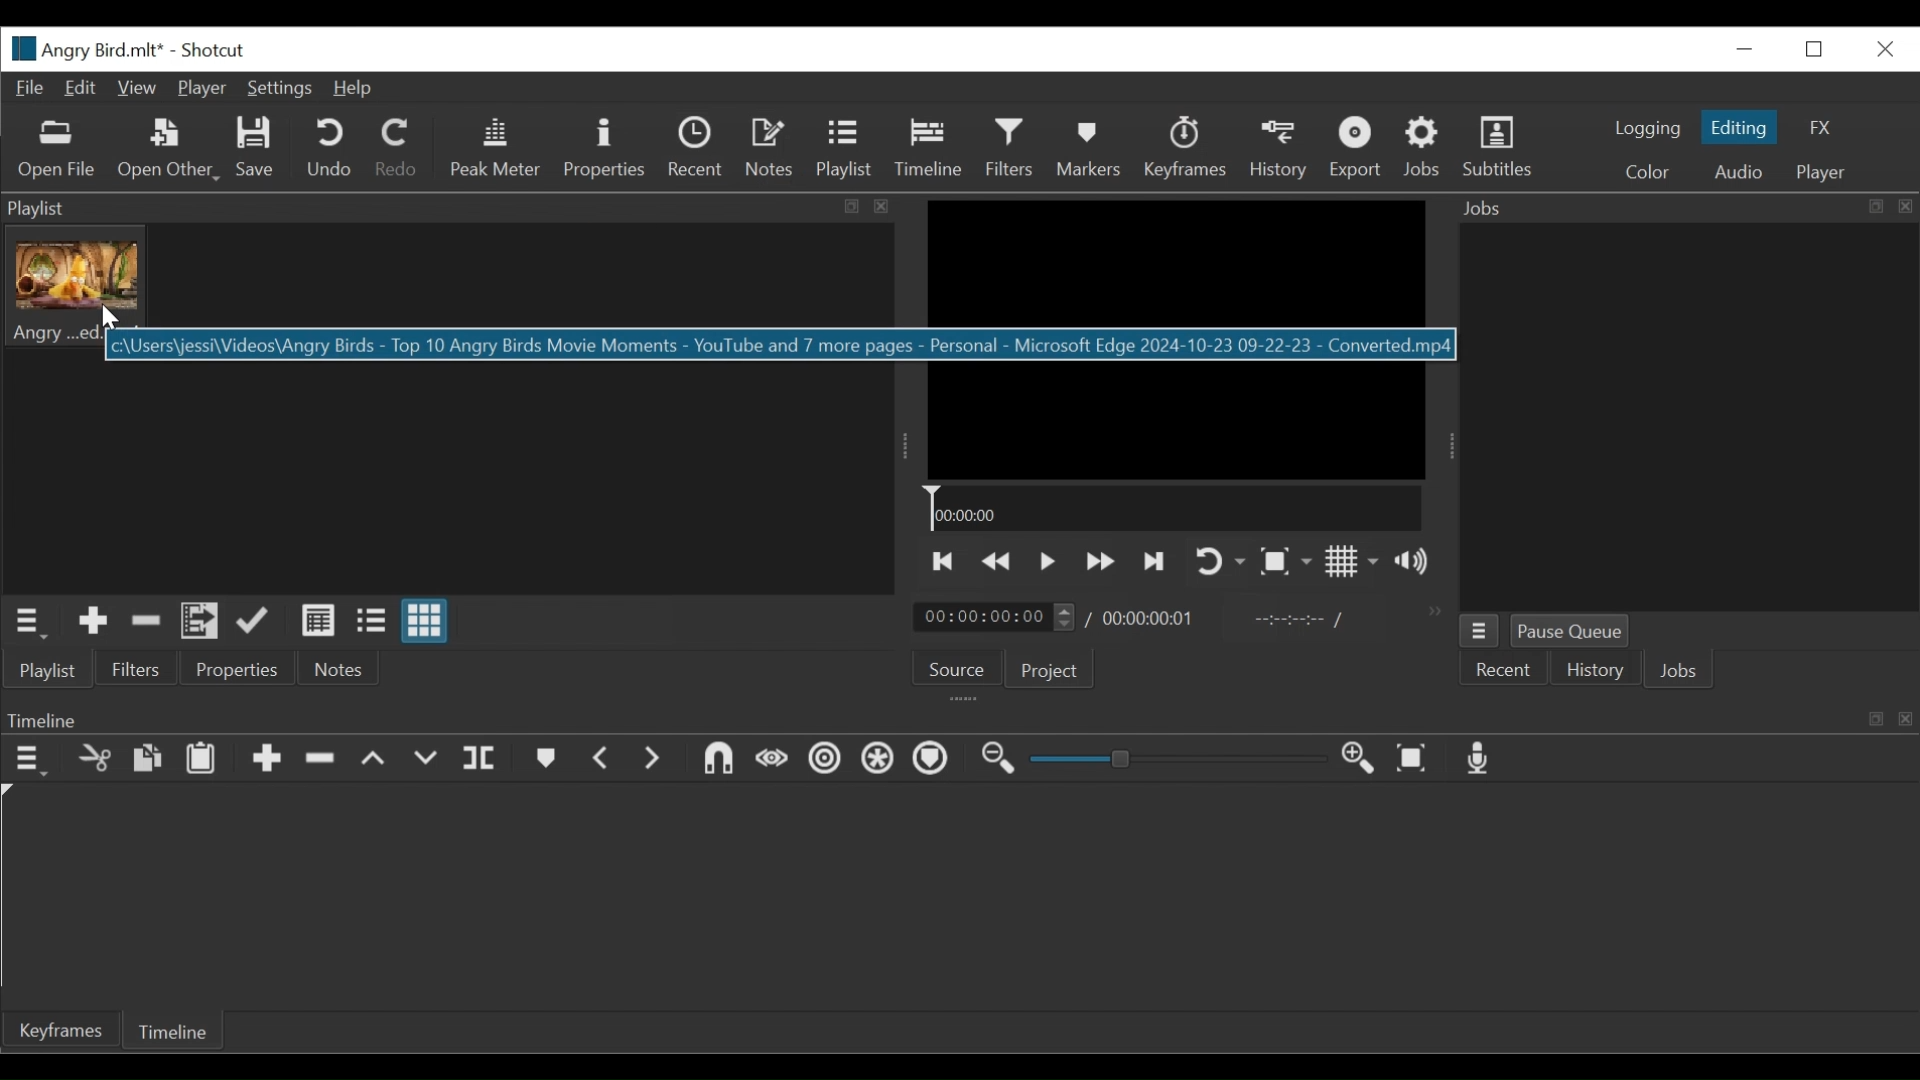 The height and width of the screenshot is (1080, 1920). Describe the element at coordinates (82, 49) in the screenshot. I see `File name` at that location.